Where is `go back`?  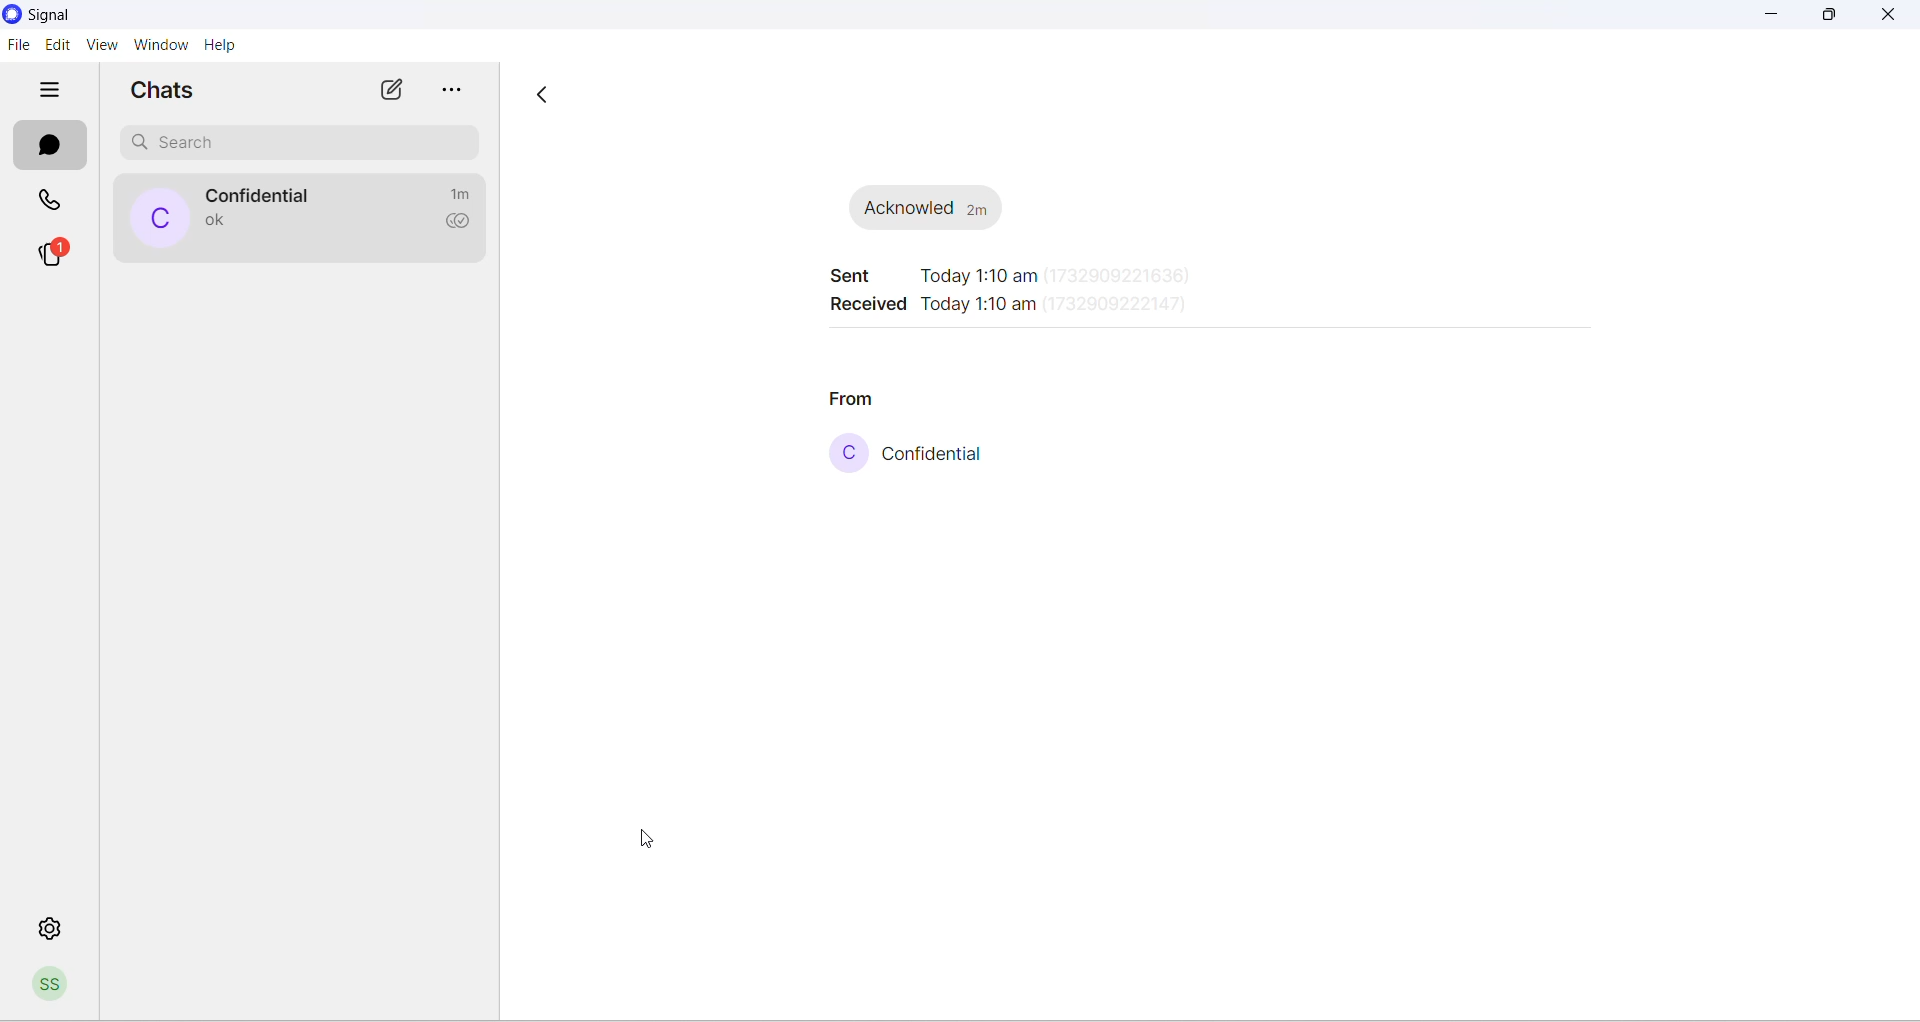
go back is located at coordinates (554, 94).